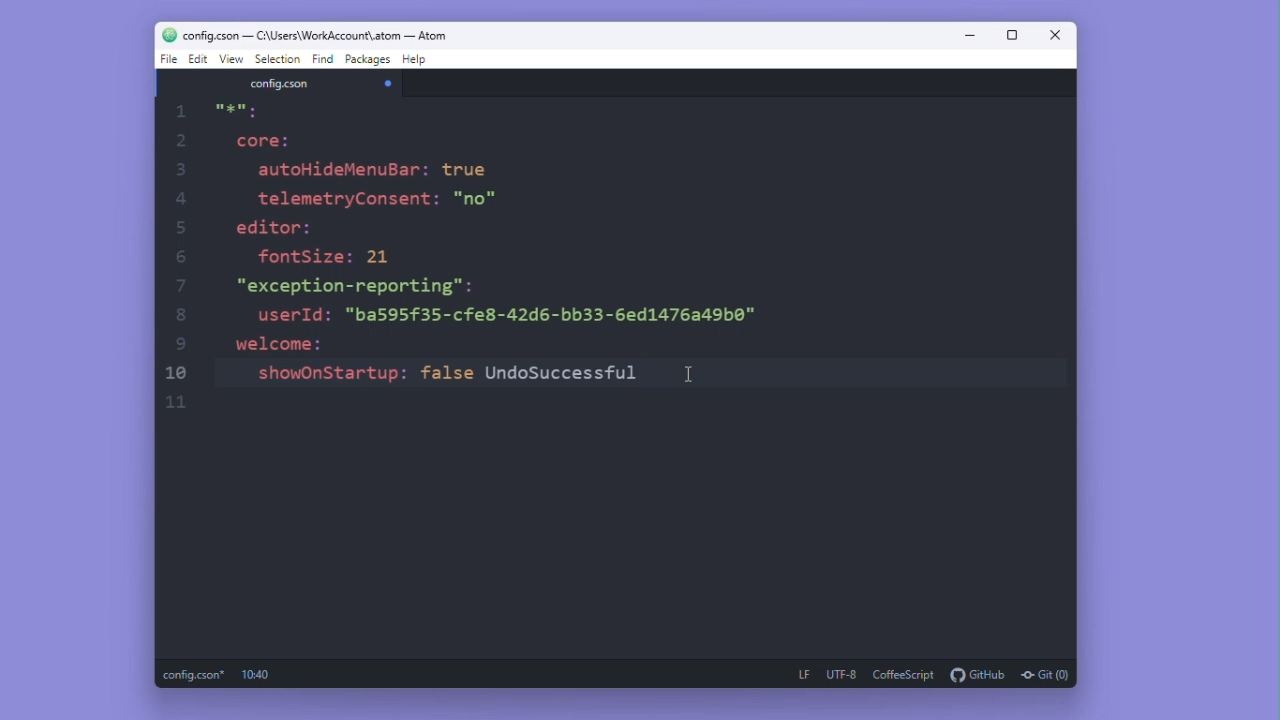 The height and width of the screenshot is (720, 1280). What do you see at coordinates (972, 38) in the screenshot?
I see `Minimise` at bounding box center [972, 38].